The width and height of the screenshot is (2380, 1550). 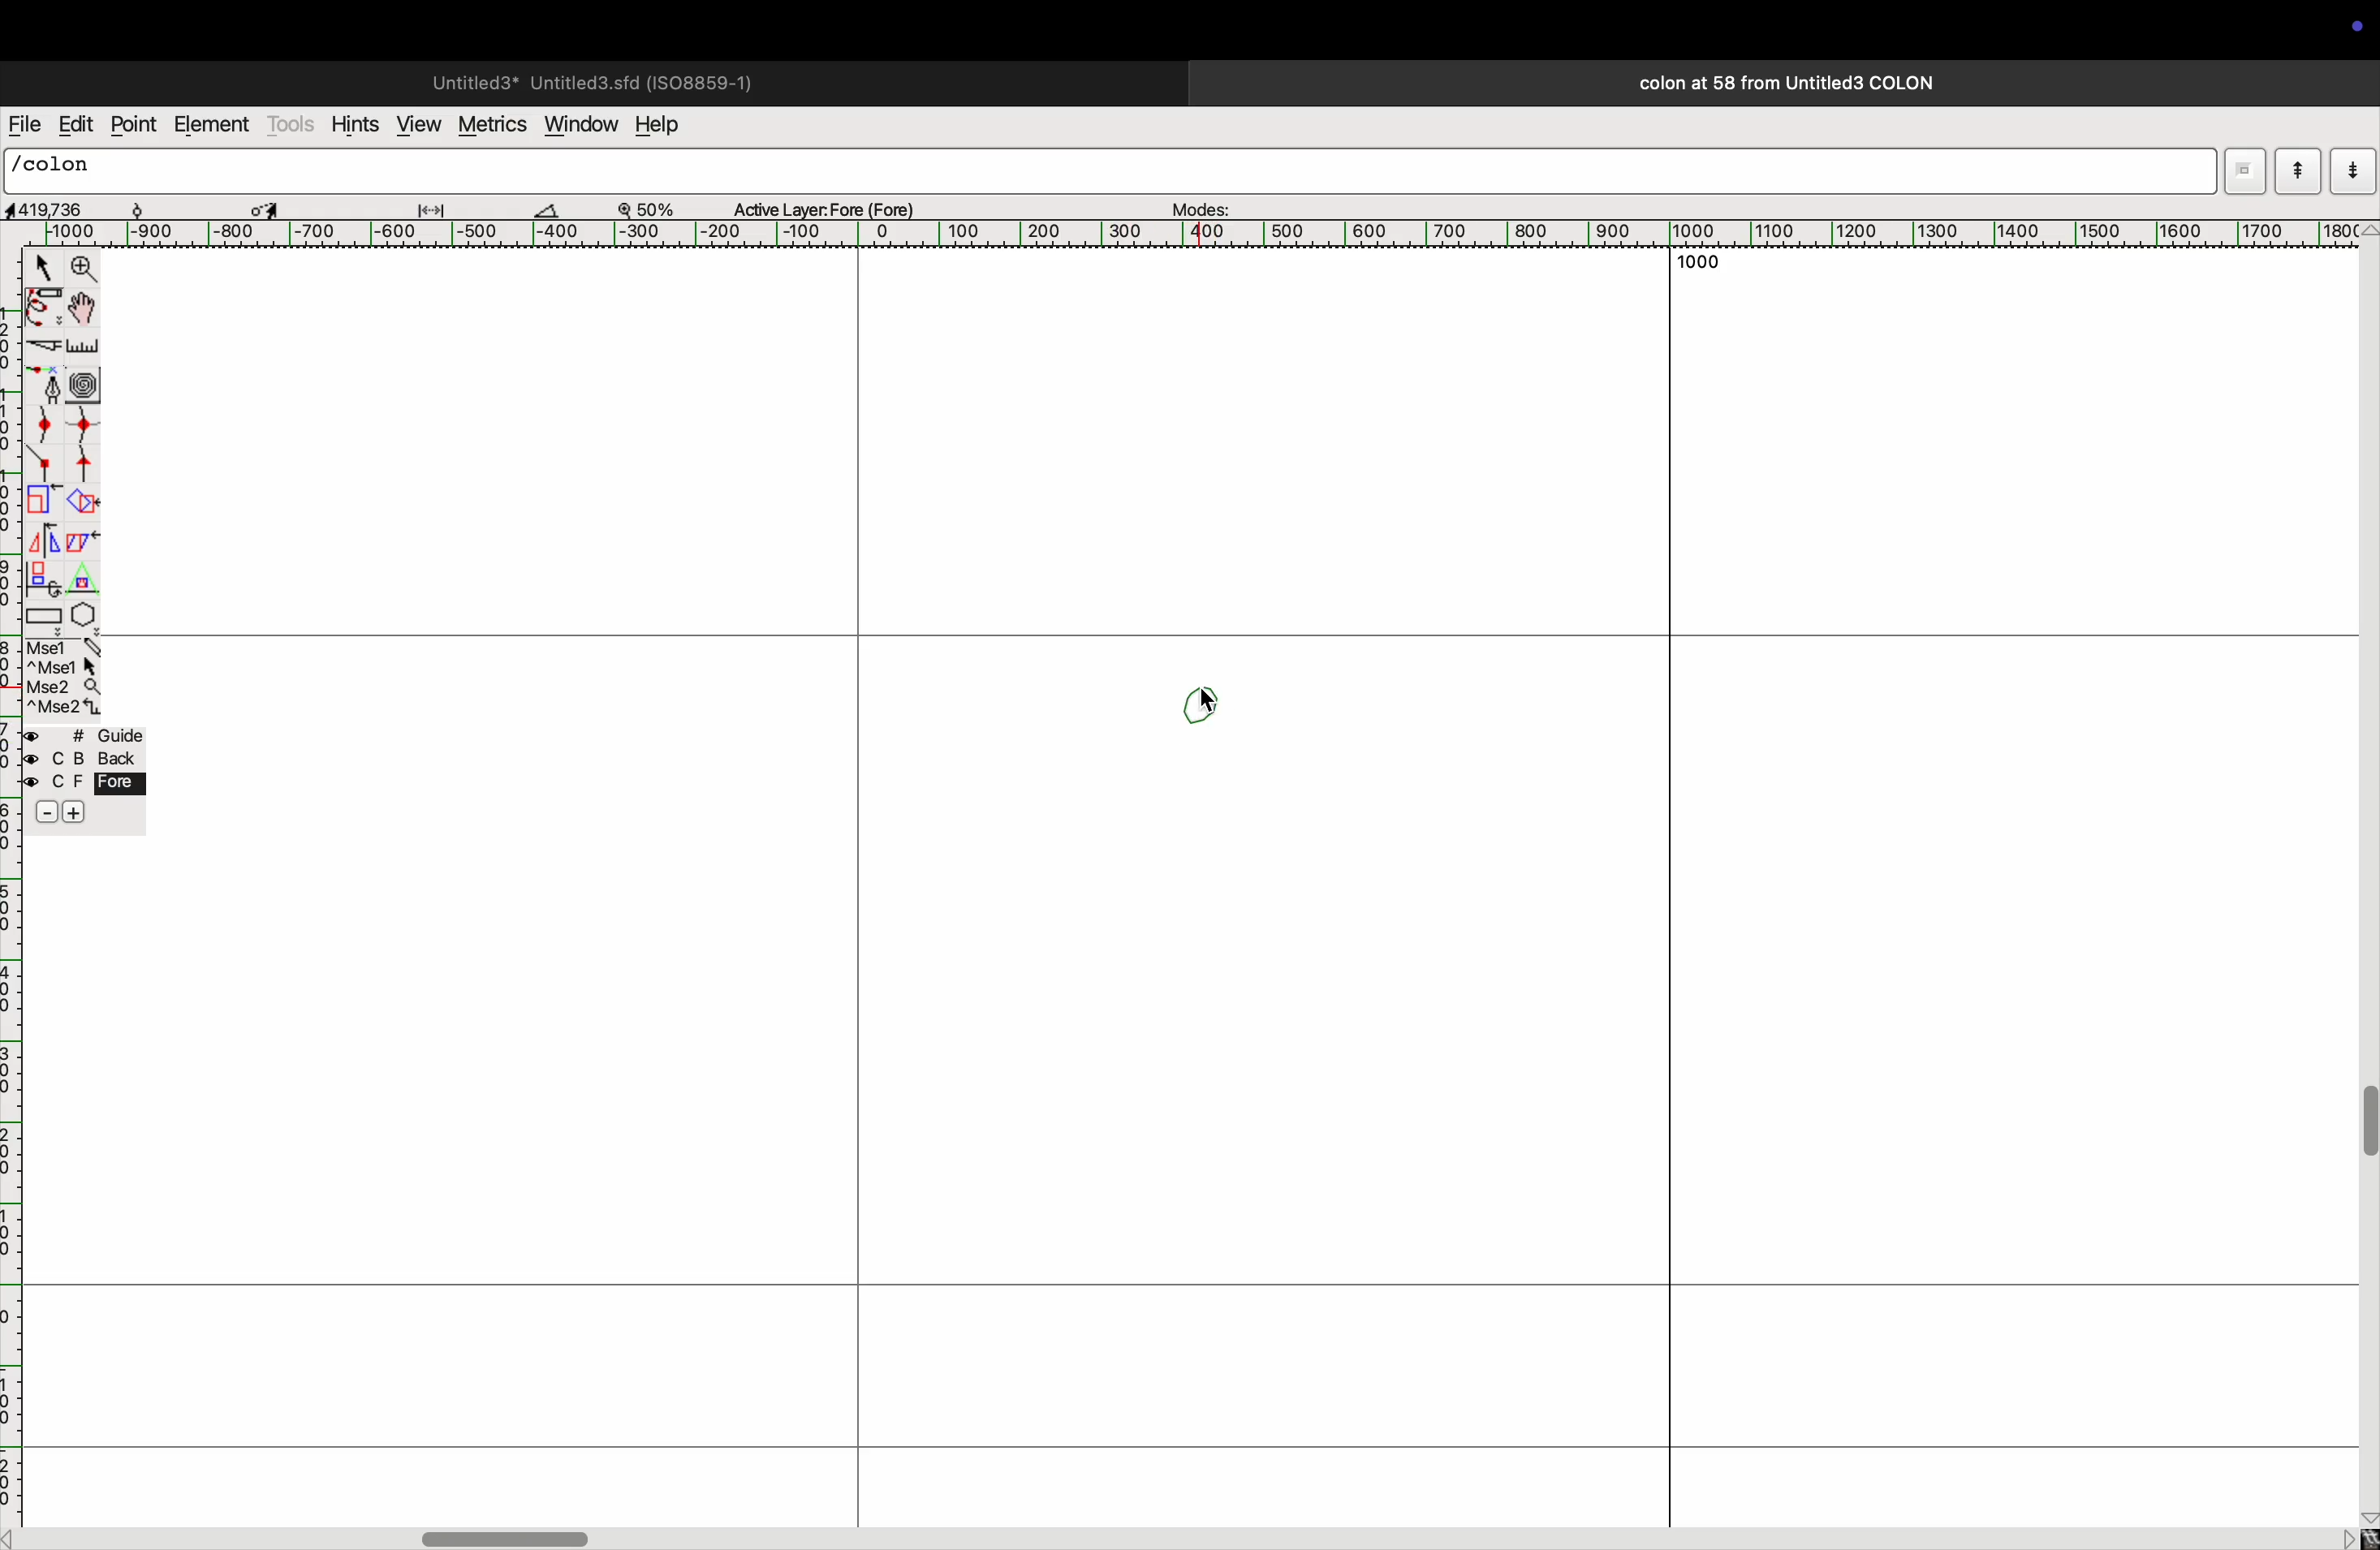 I want to click on untitled page, so click(x=590, y=80).